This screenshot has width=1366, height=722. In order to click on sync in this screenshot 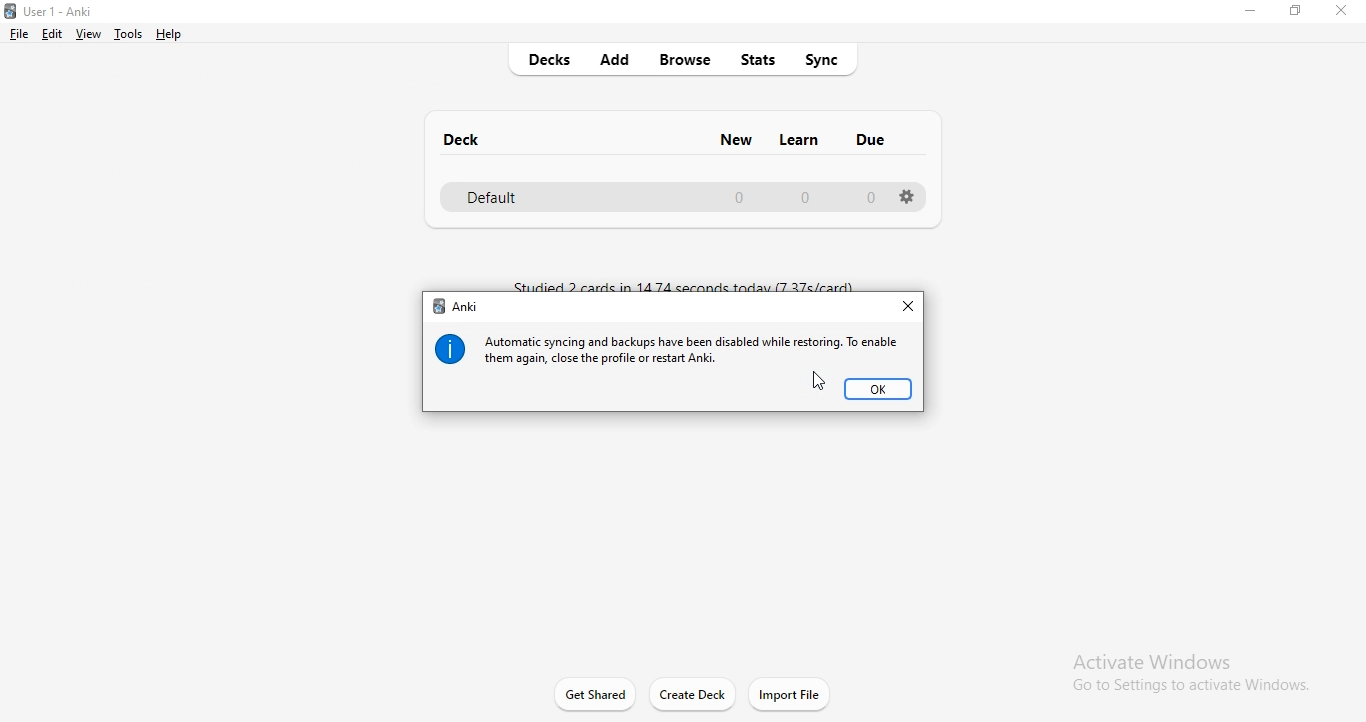, I will do `click(829, 59)`.